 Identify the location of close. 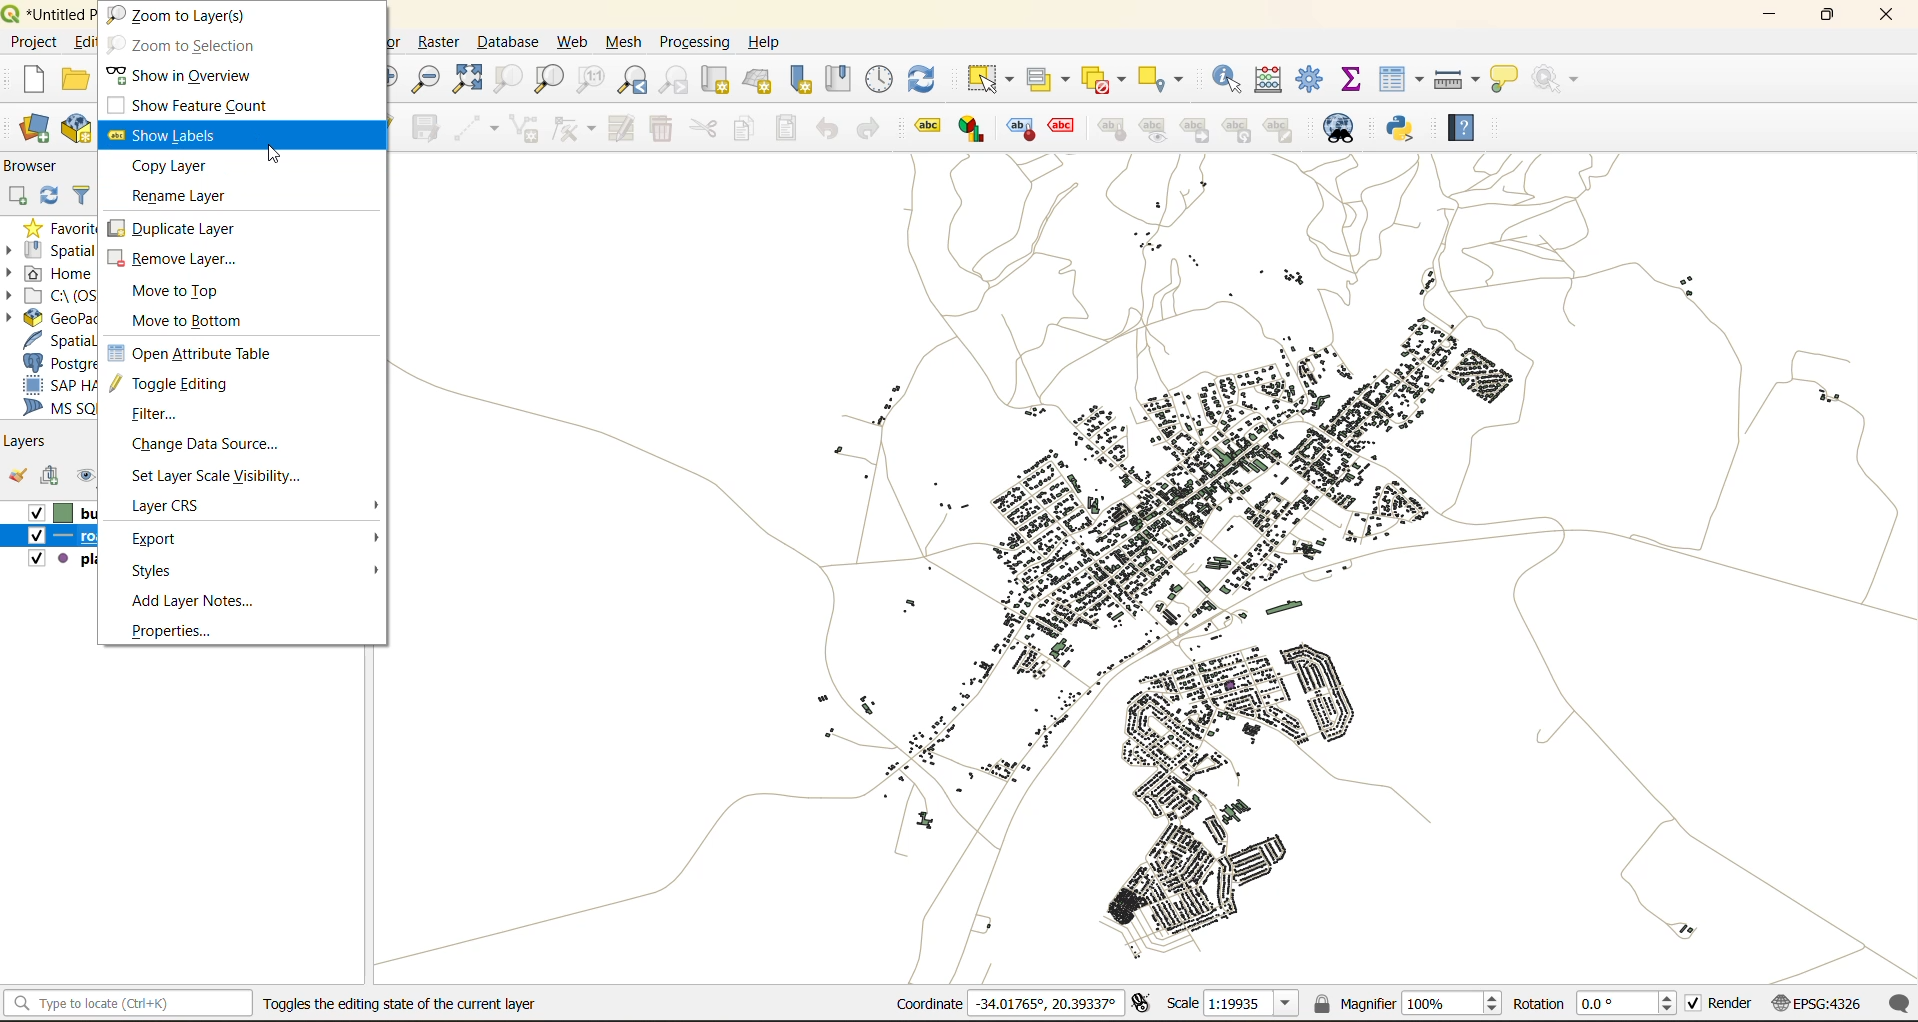
(1887, 15).